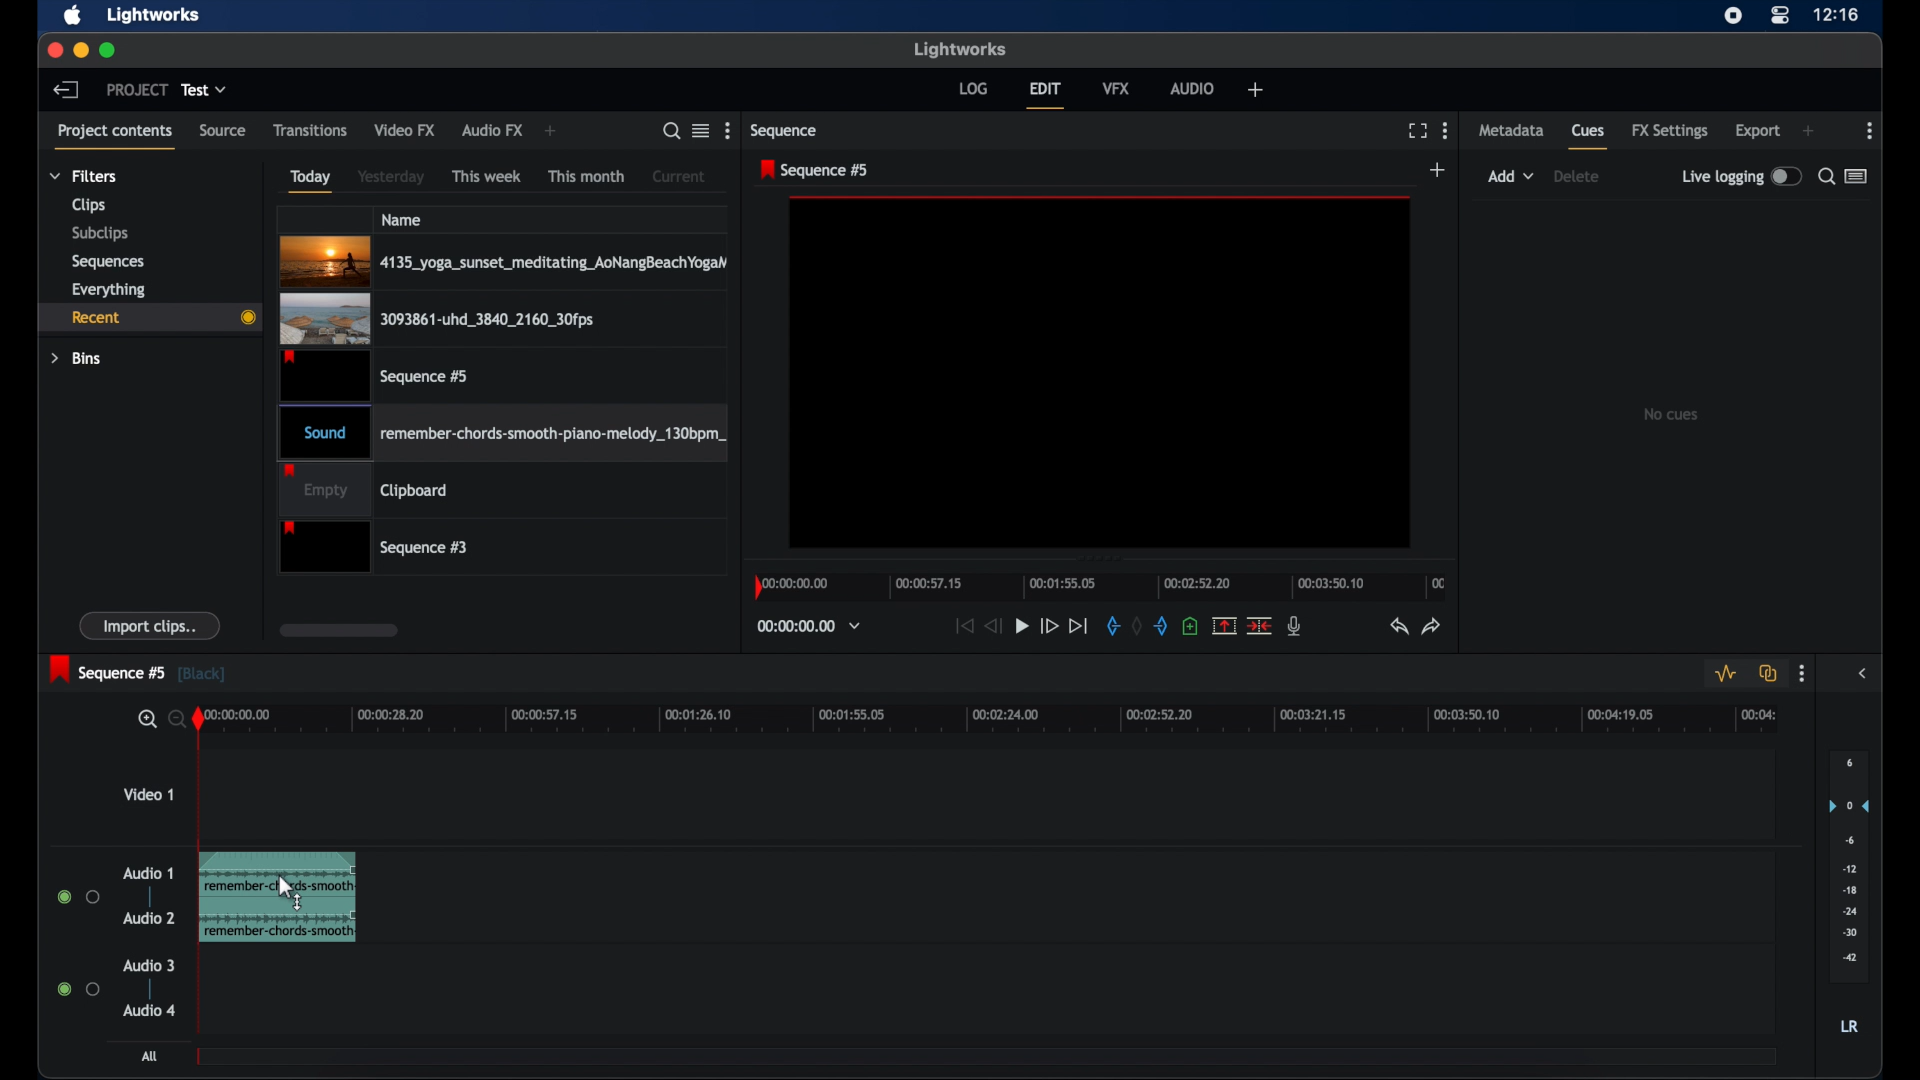  I want to click on live logging, so click(1741, 177).